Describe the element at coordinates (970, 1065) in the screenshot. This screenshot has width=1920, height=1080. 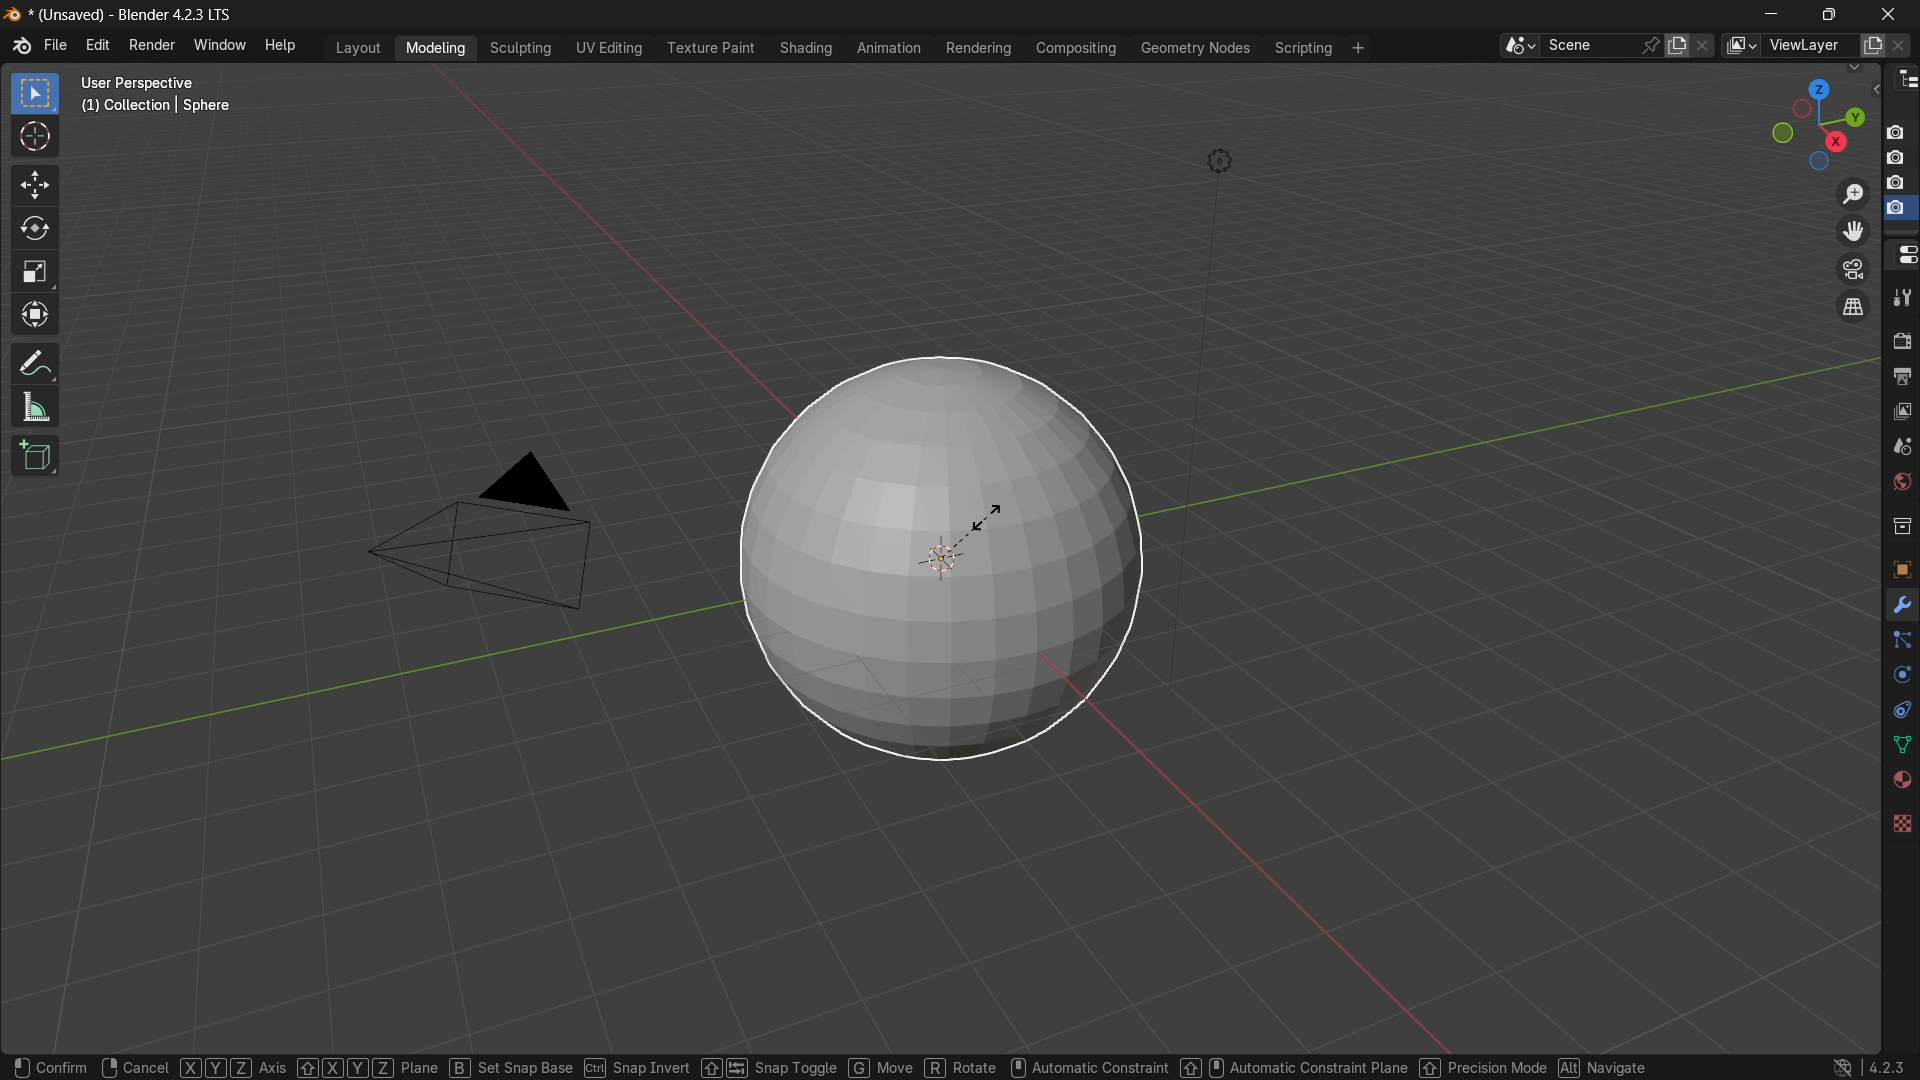
I see `Rotate` at that location.